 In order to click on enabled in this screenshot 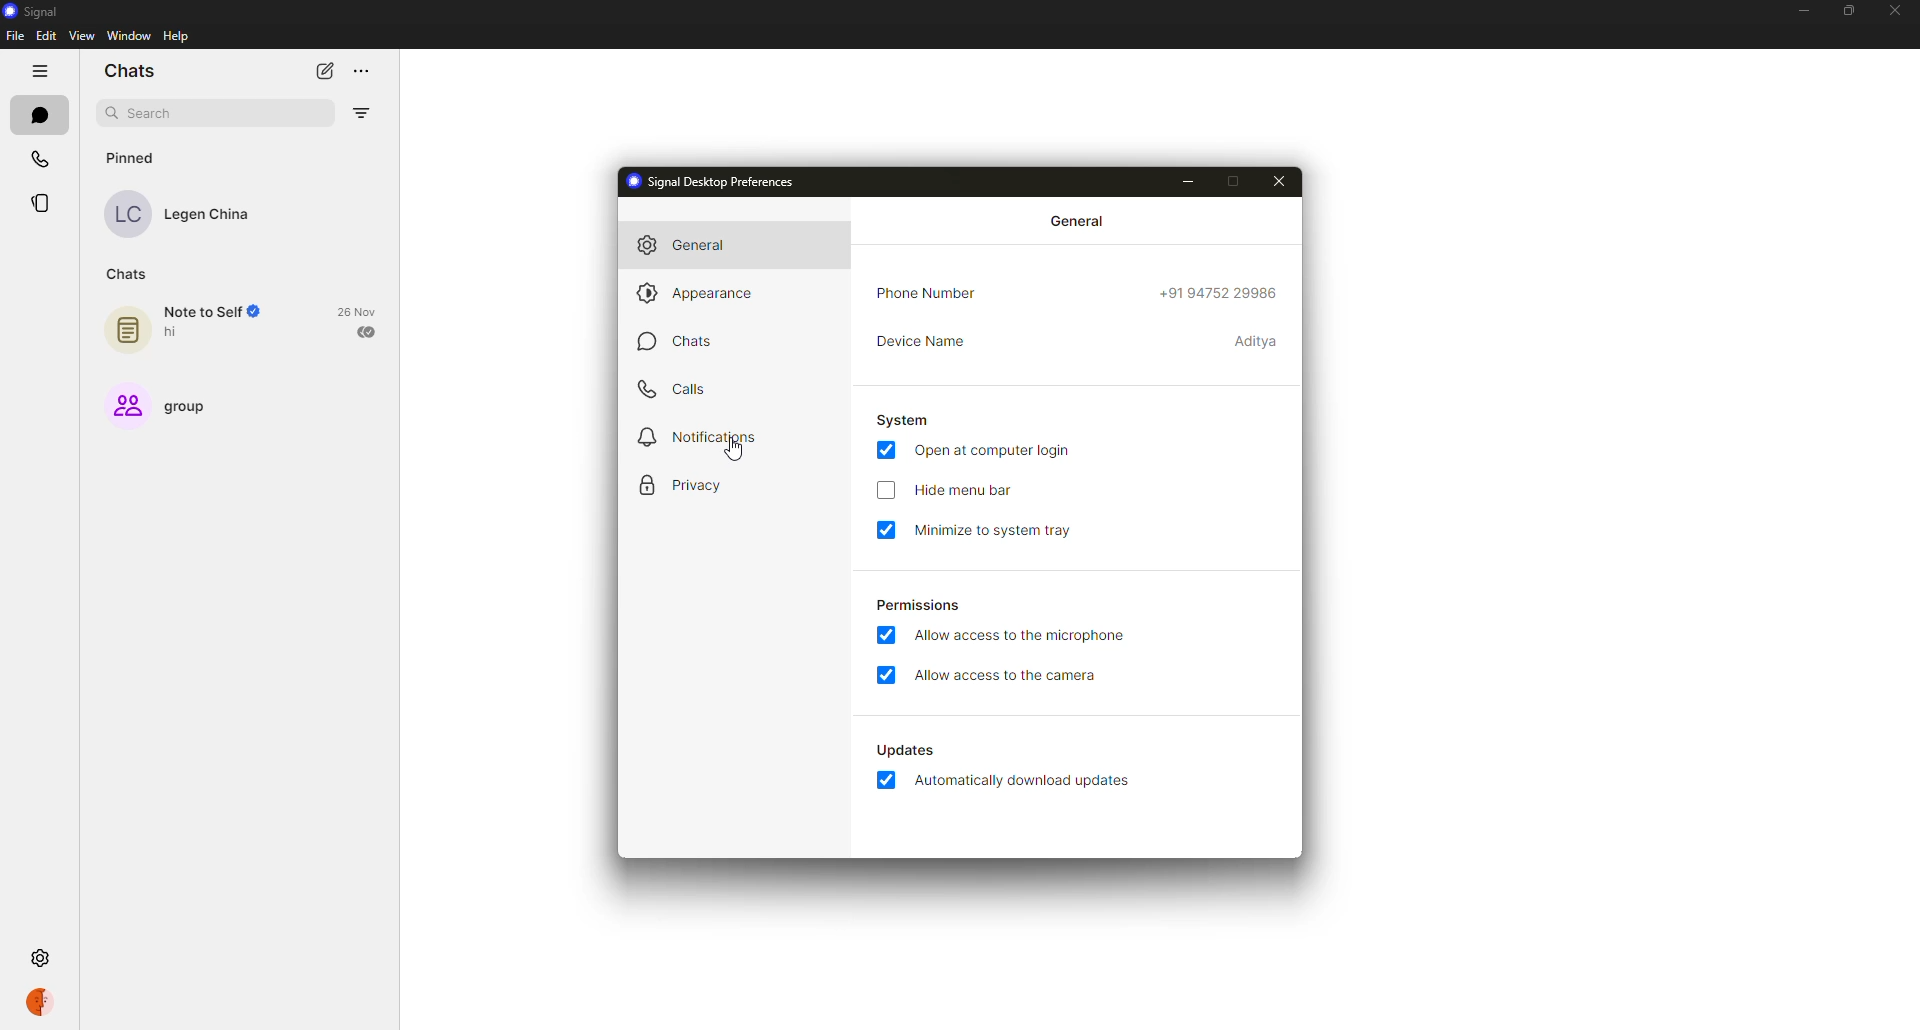, I will do `click(883, 781)`.